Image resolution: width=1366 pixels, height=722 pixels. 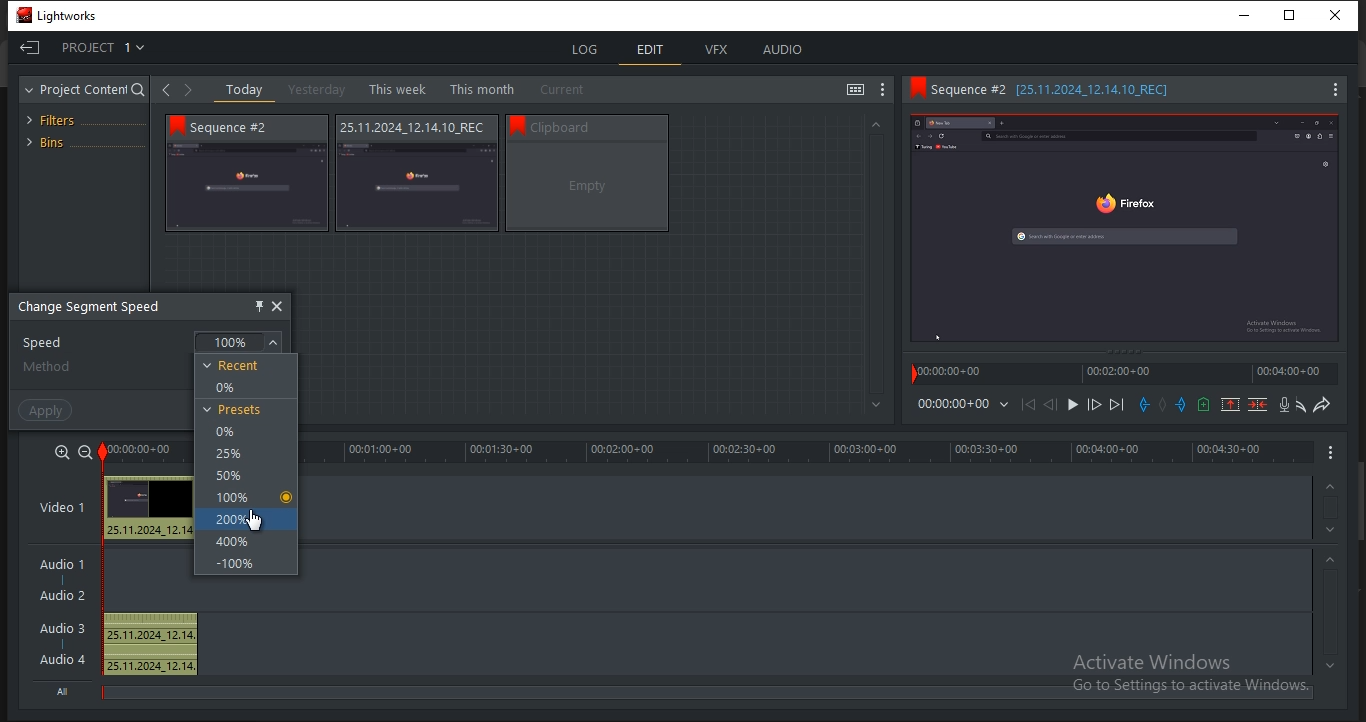 What do you see at coordinates (52, 344) in the screenshot?
I see `speed` at bounding box center [52, 344].